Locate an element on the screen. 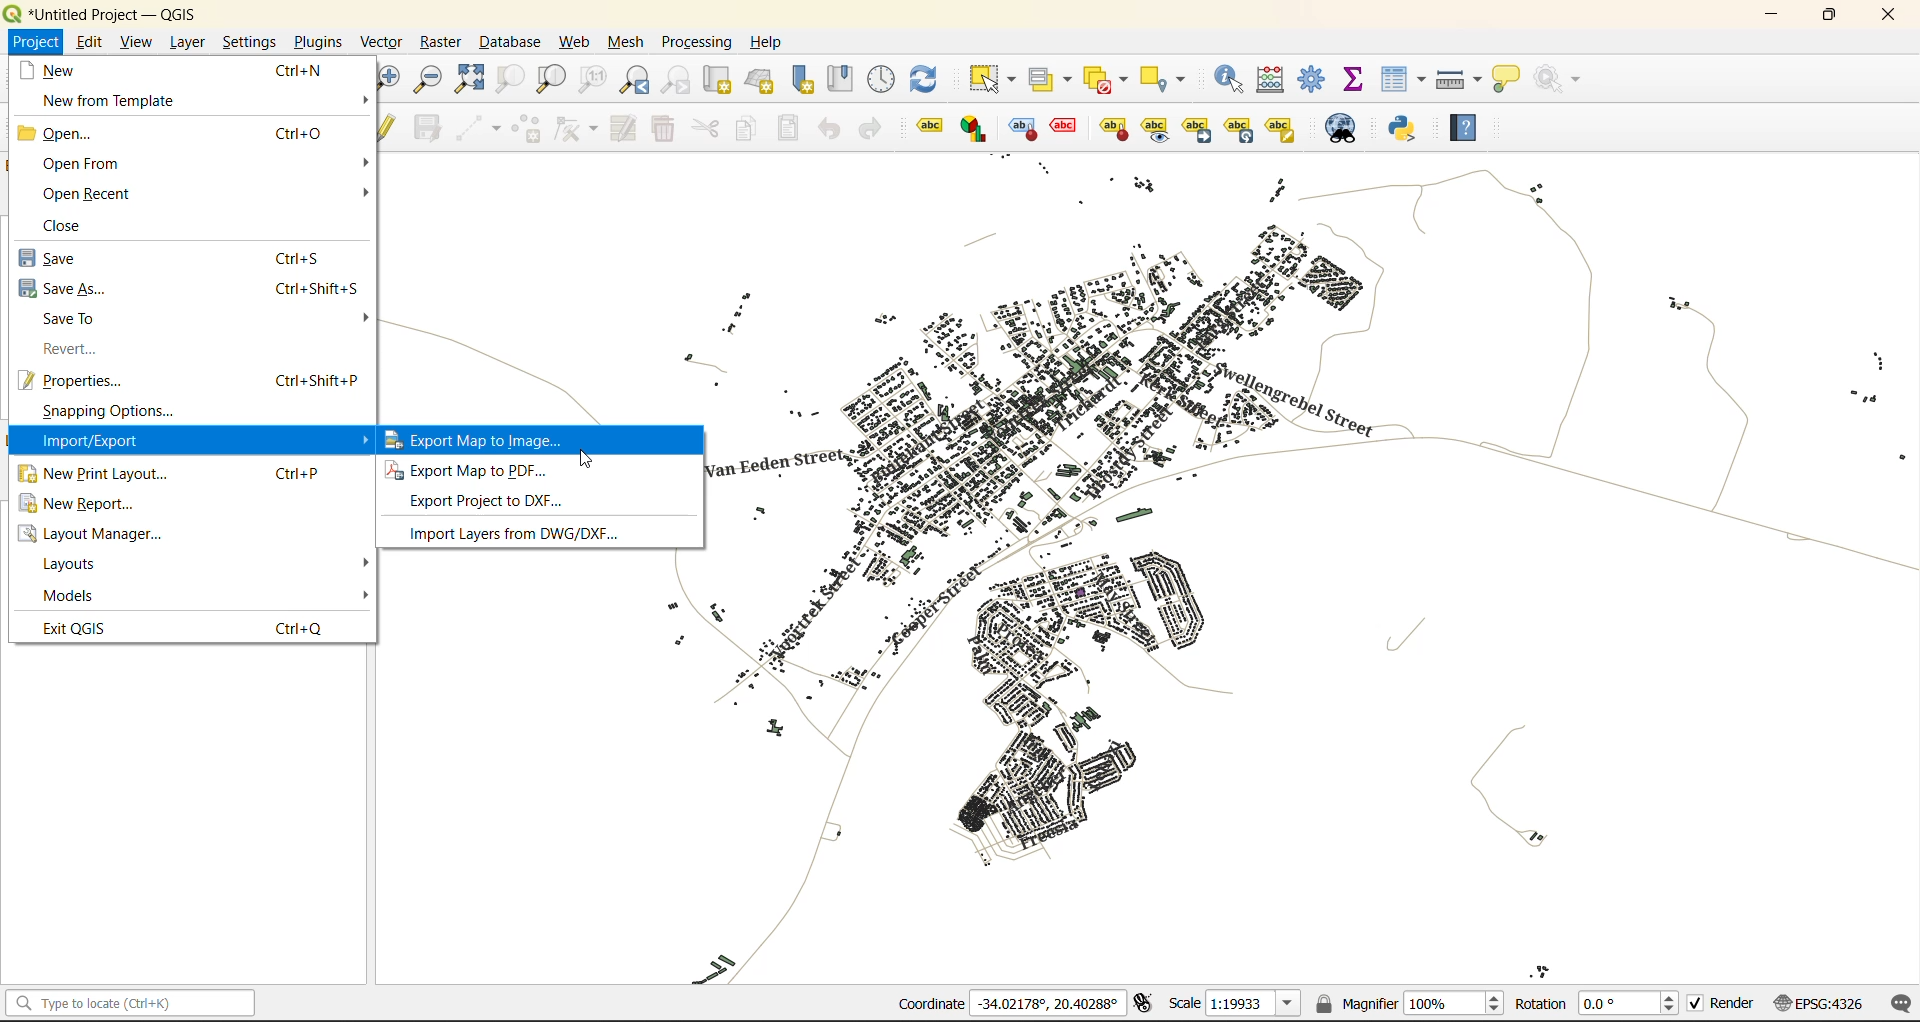 This screenshot has height=1022, width=1920. processing is located at coordinates (700, 44).